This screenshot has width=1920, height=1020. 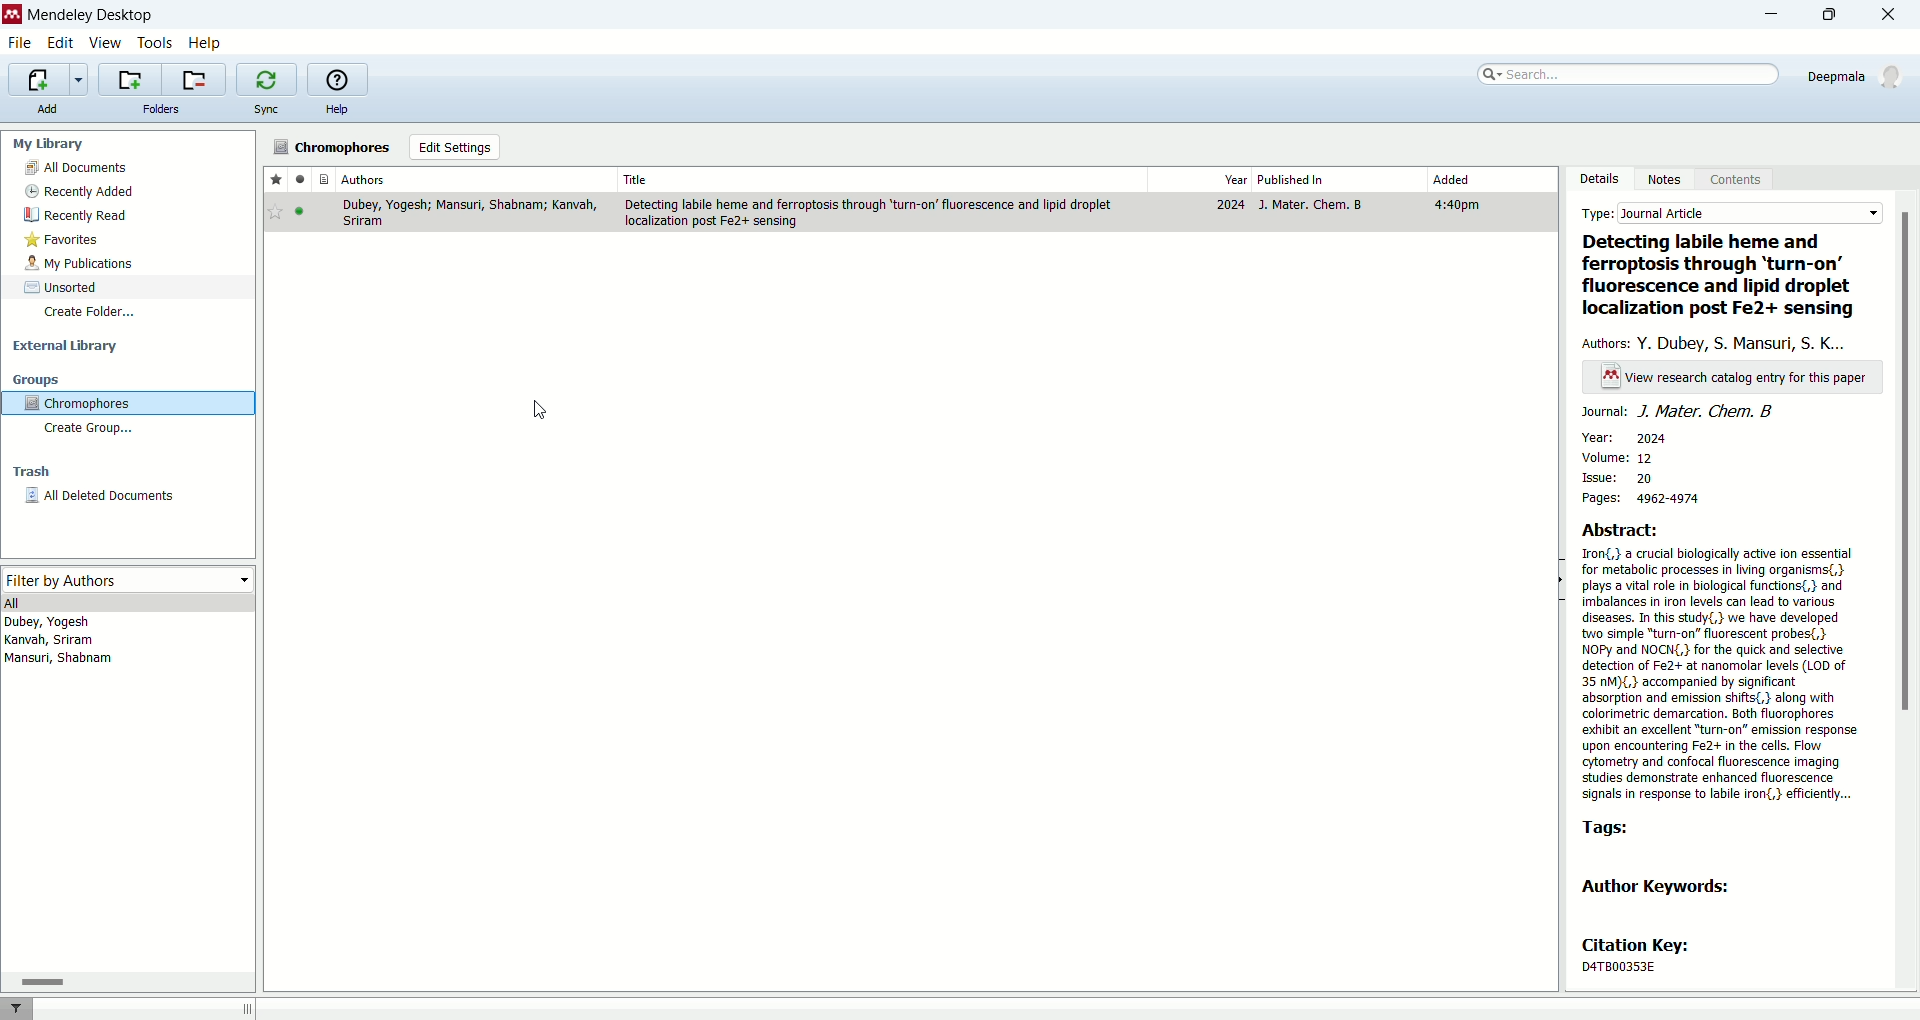 What do you see at coordinates (62, 241) in the screenshot?
I see `favorites` at bounding box center [62, 241].